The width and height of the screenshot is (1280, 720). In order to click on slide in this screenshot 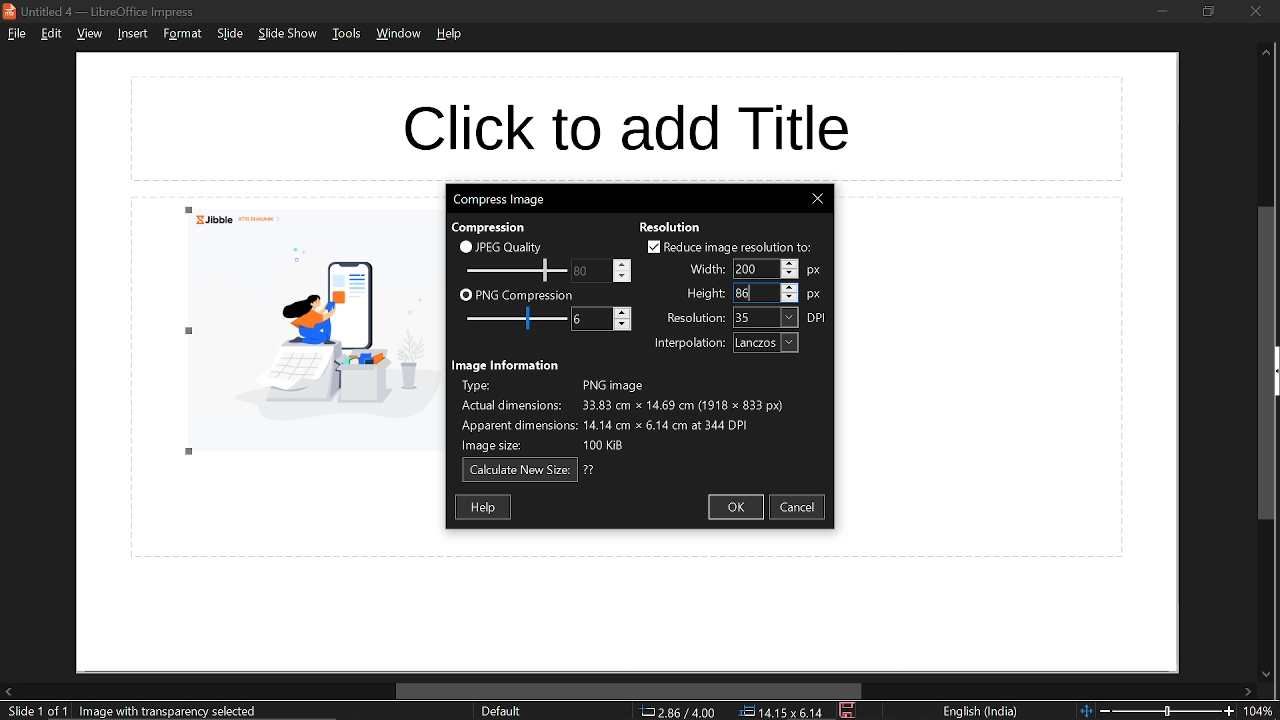, I will do `click(230, 34)`.